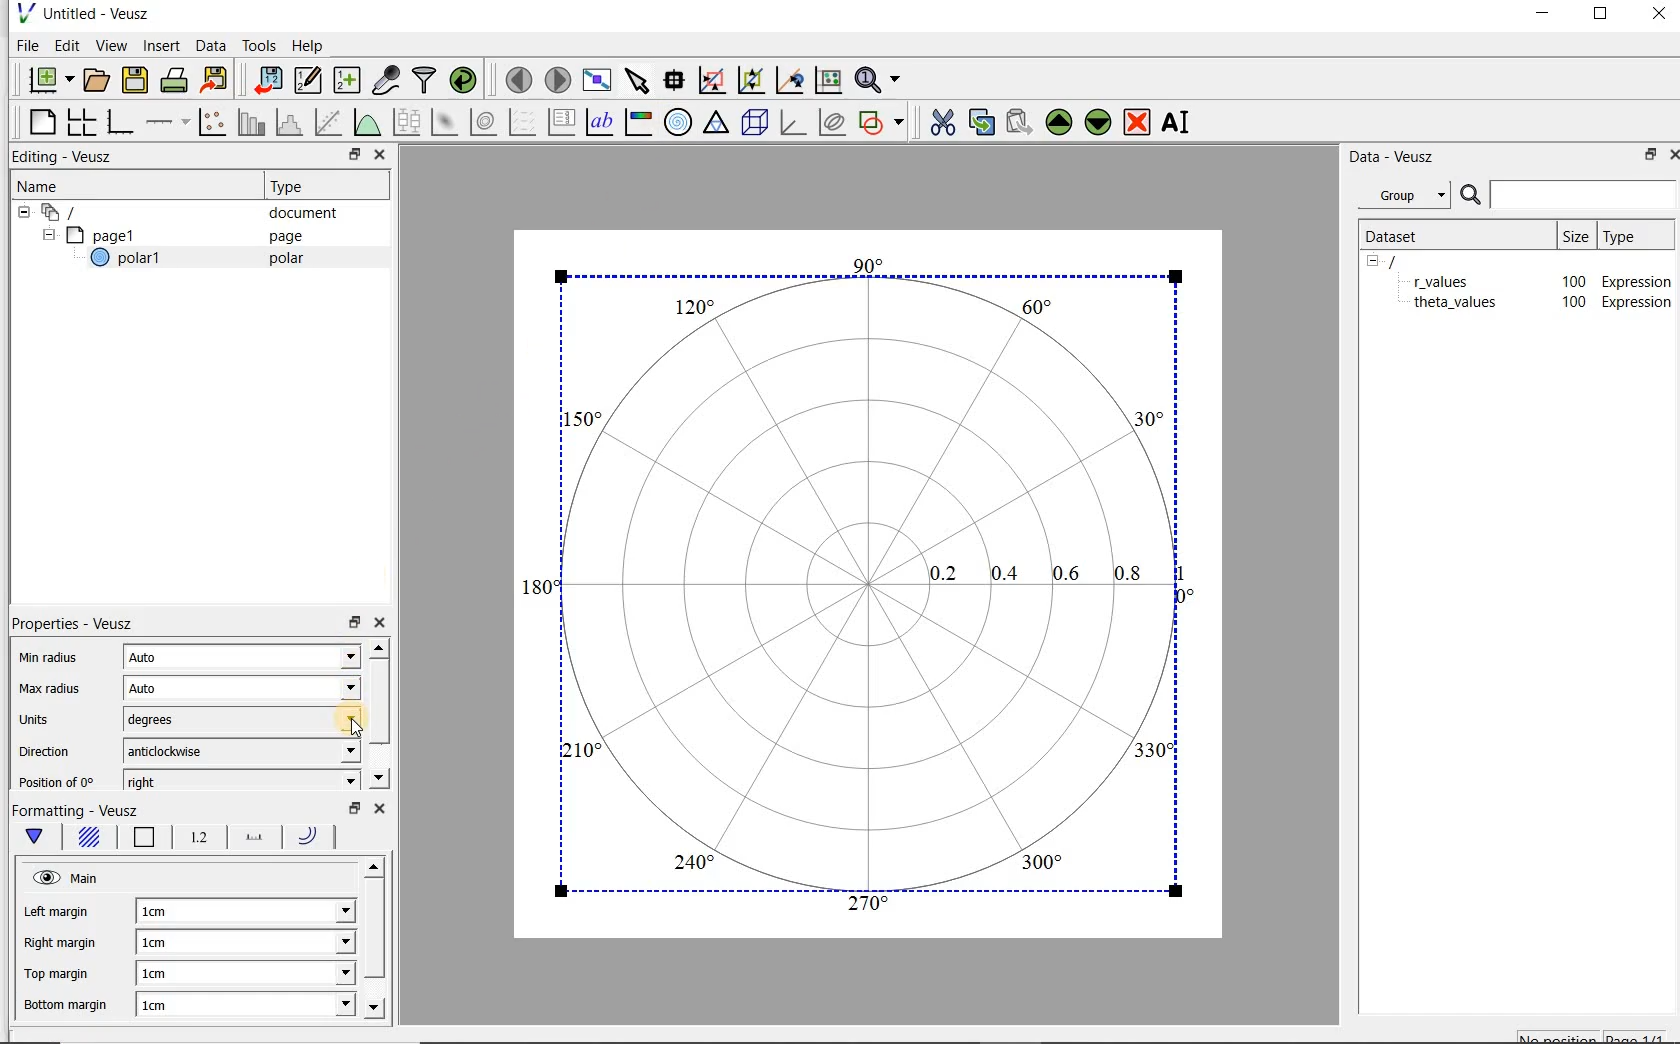 Image resolution: width=1680 pixels, height=1044 pixels. Describe the element at coordinates (1560, 1035) in the screenshot. I see `No position` at that location.